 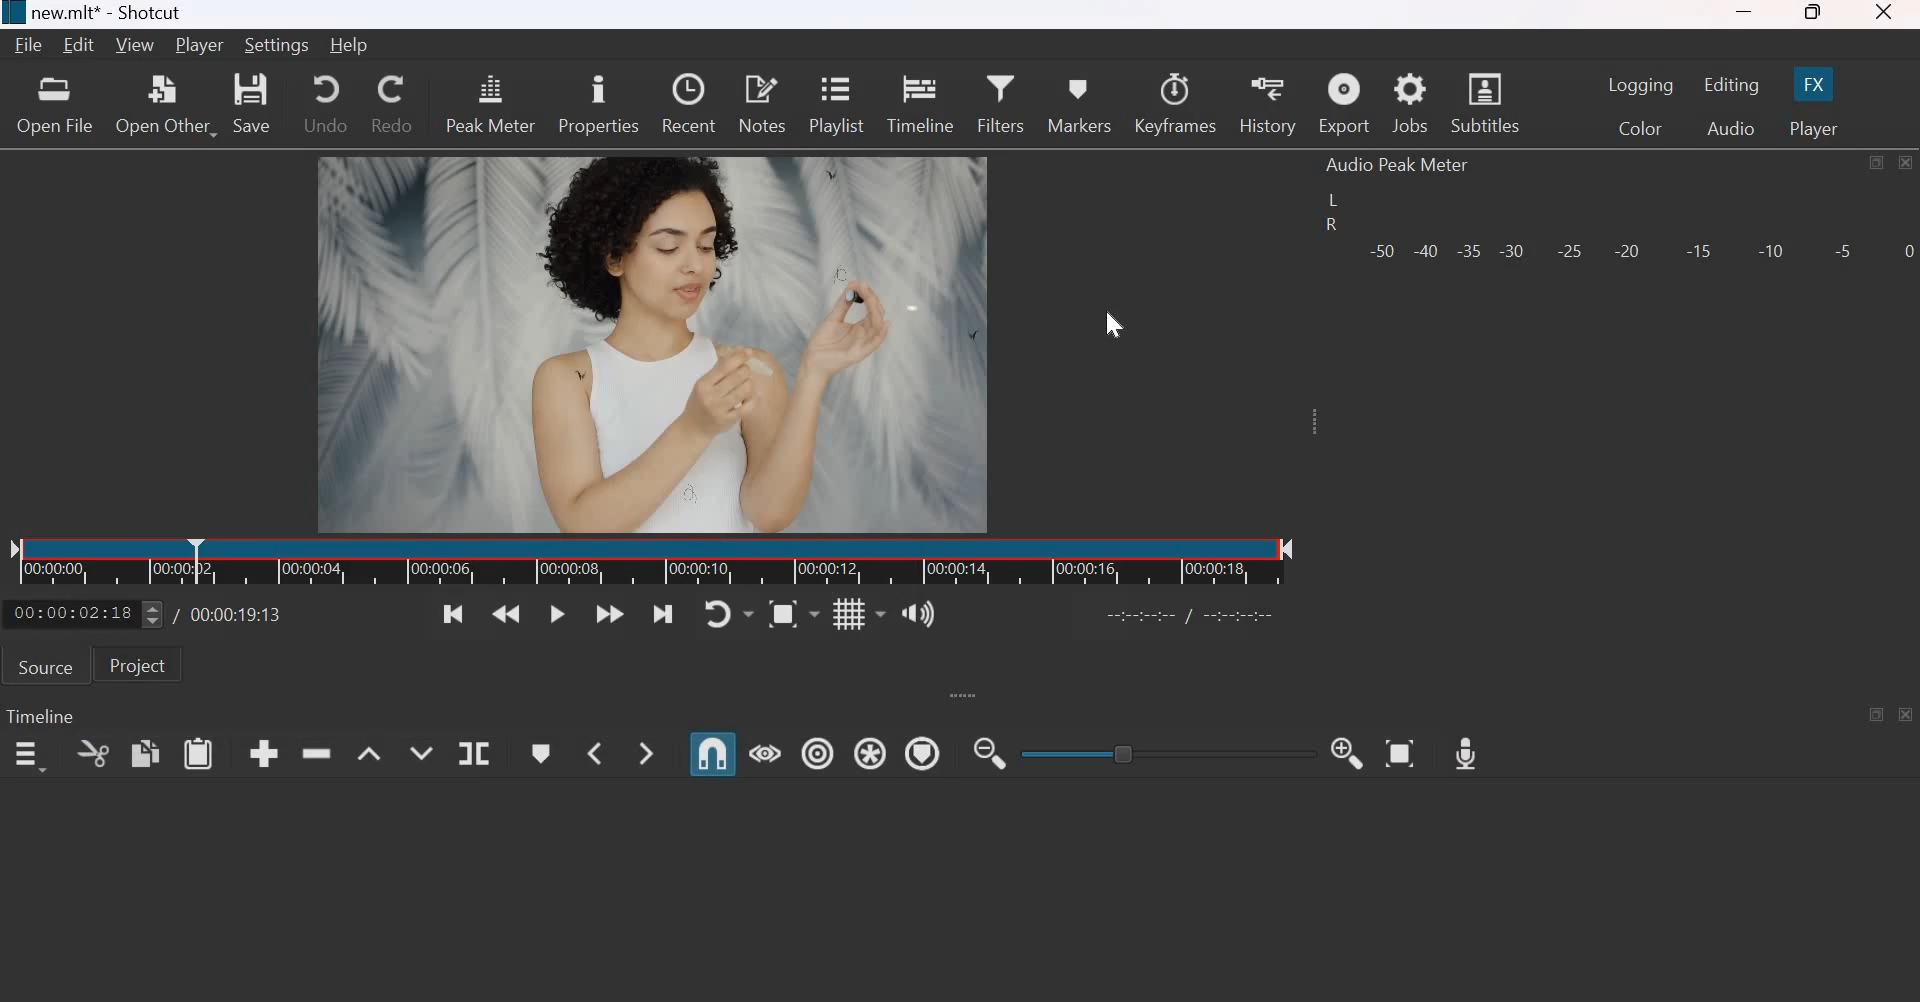 What do you see at coordinates (421, 751) in the screenshot?
I see `Overwrite` at bounding box center [421, 751].